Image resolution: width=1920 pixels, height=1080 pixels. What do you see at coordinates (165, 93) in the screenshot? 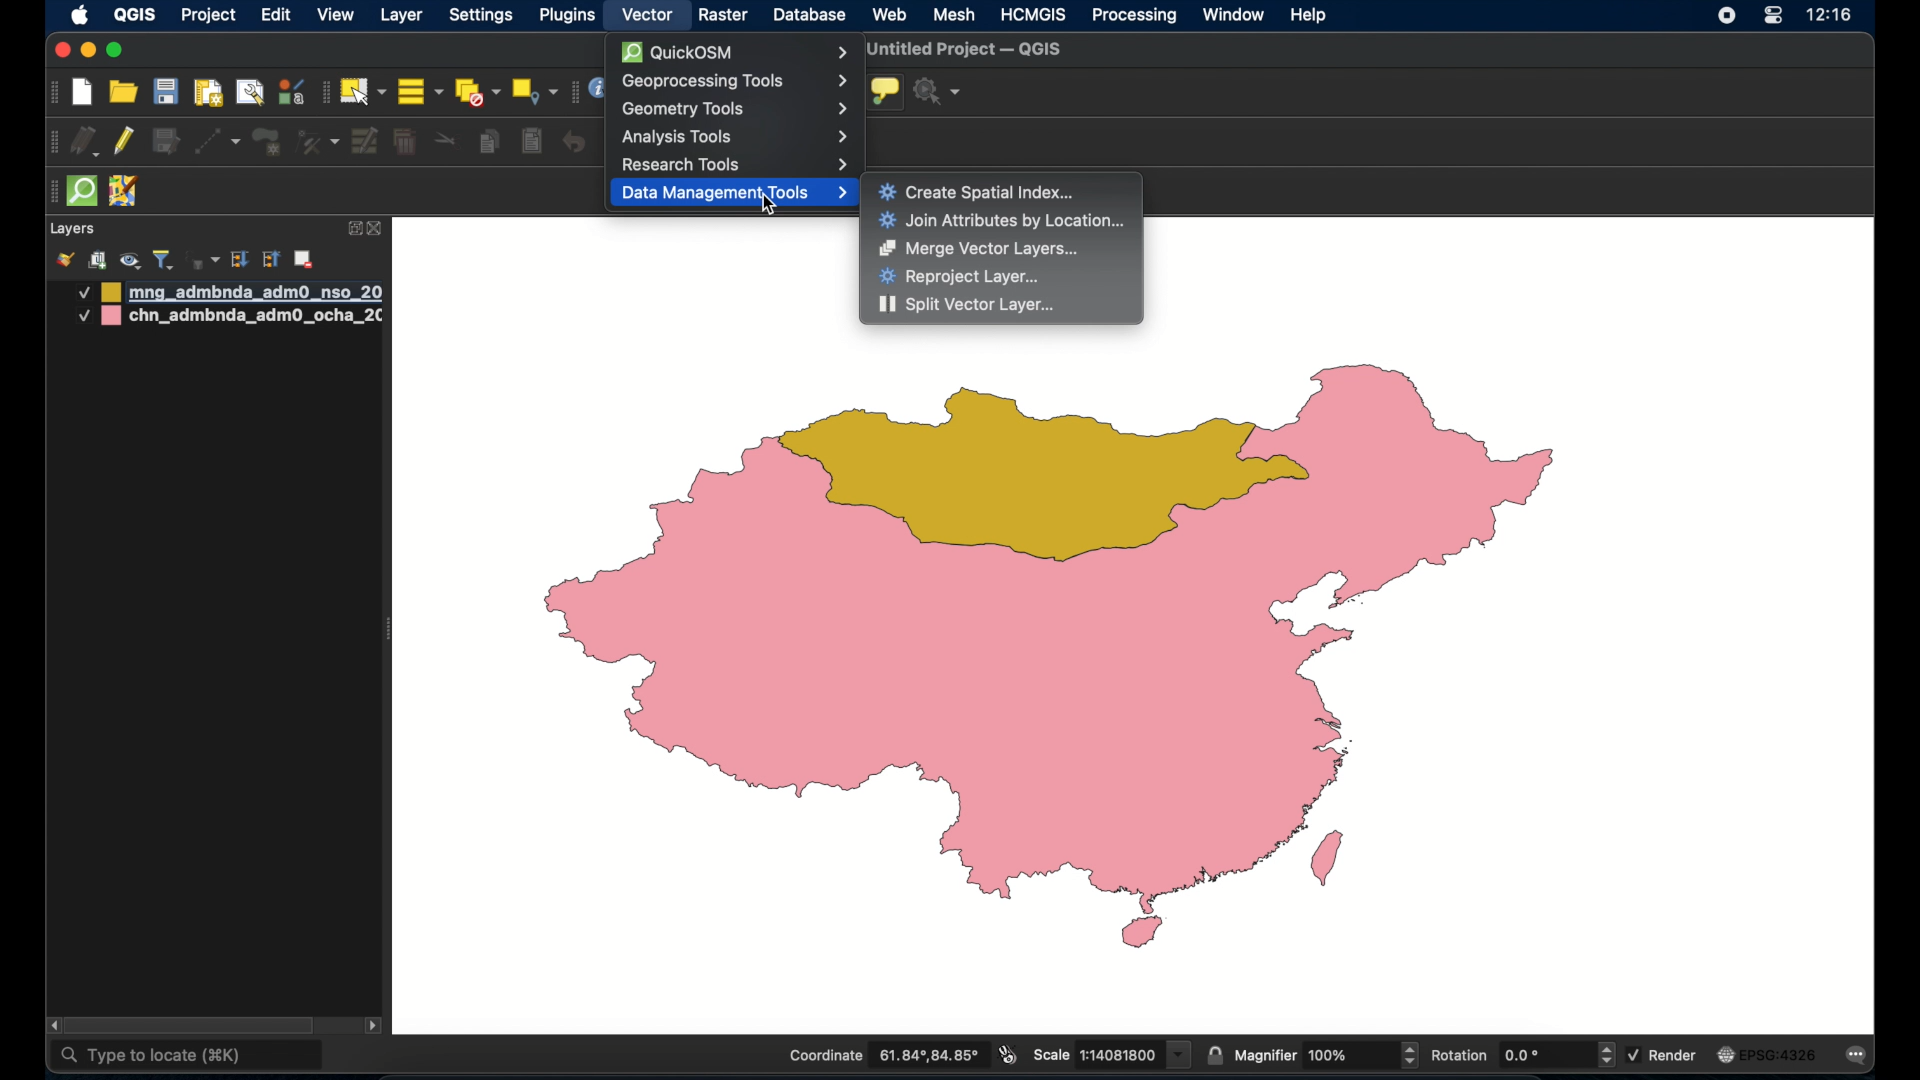
I see `save project` at bounding box center [165, 93].